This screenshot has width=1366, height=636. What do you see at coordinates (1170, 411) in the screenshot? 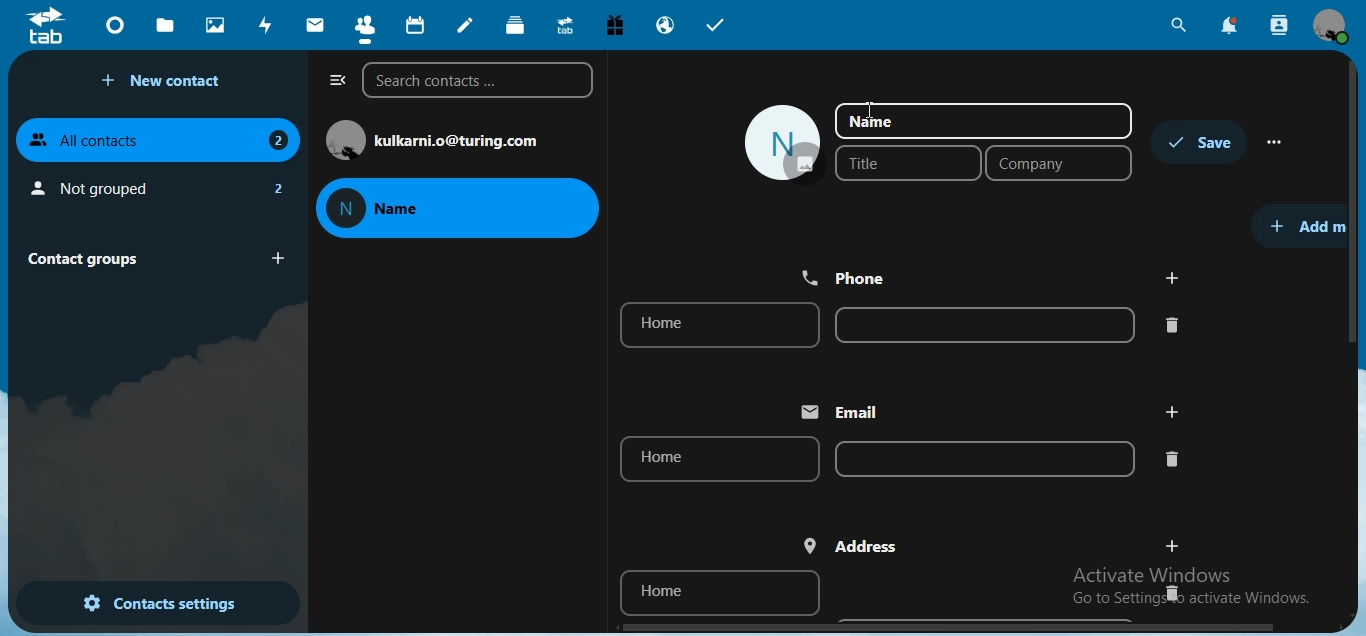
I see `add` at bounding box center [1170, 411].